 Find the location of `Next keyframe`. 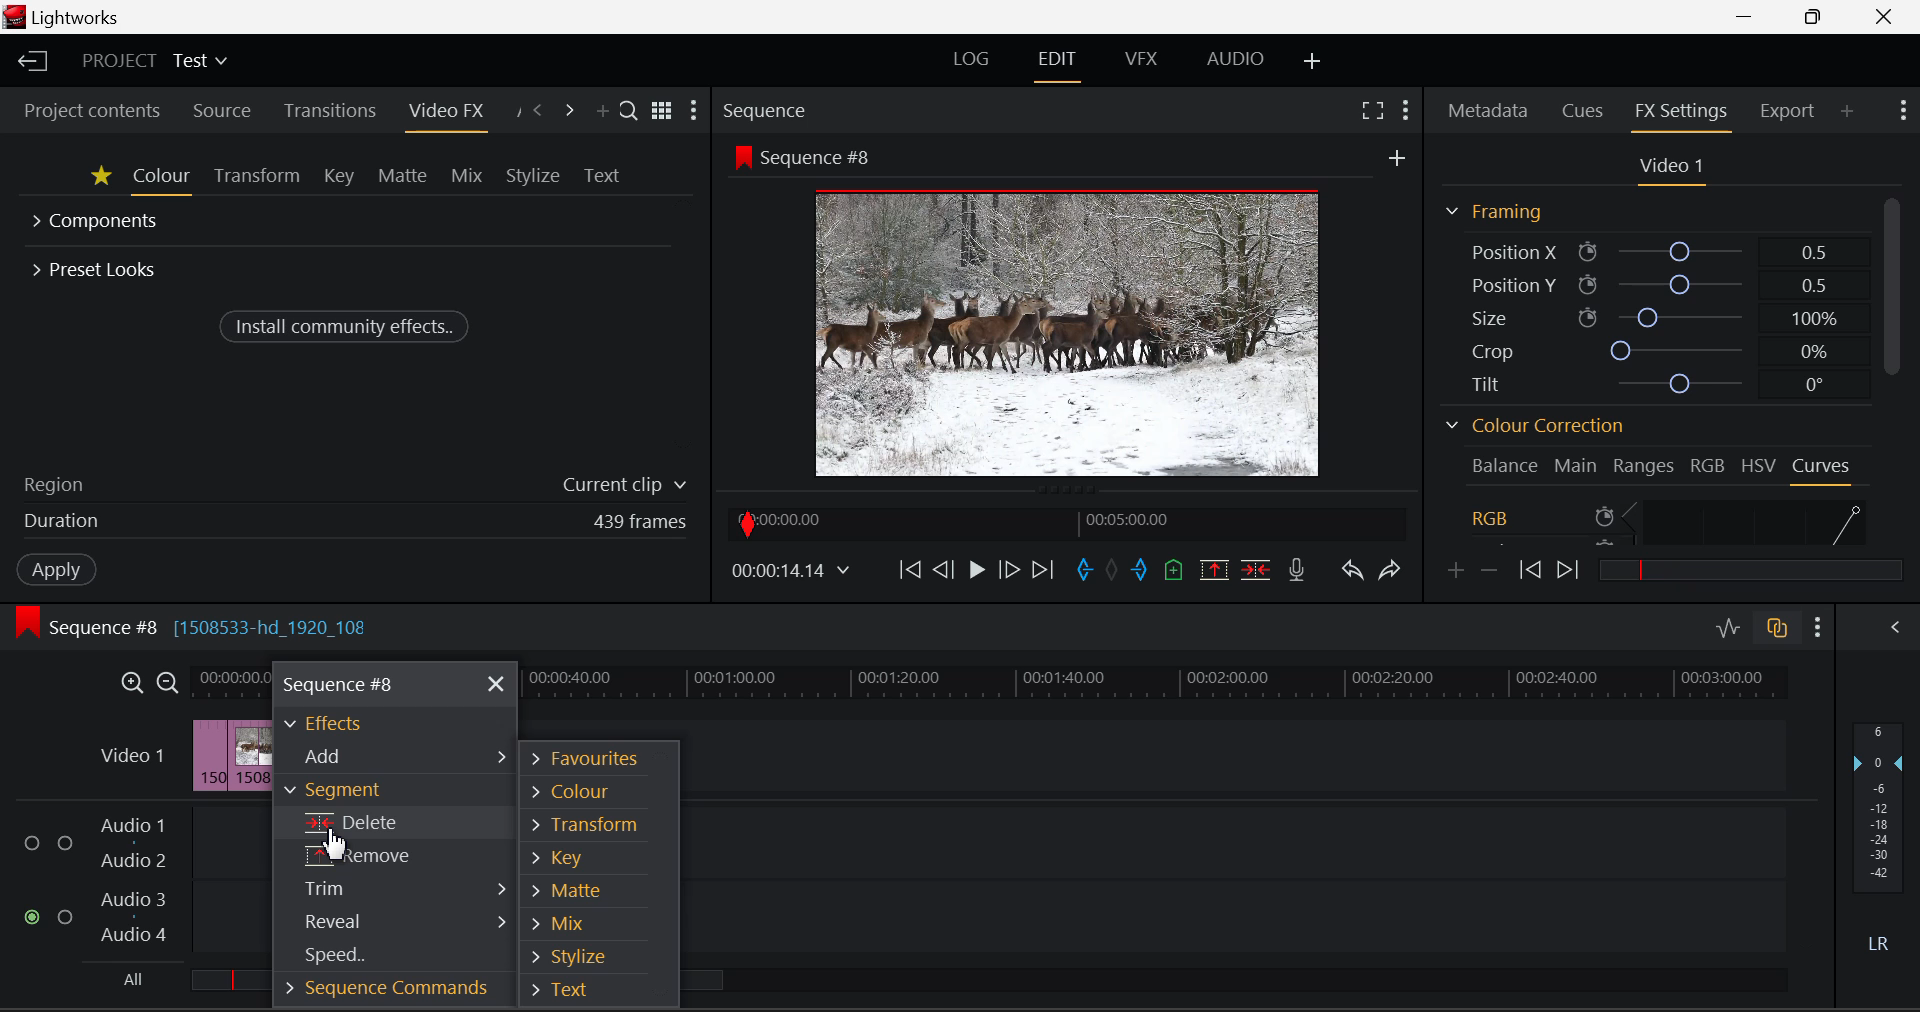

Next keyframe is located at coordinates (1572, 566).